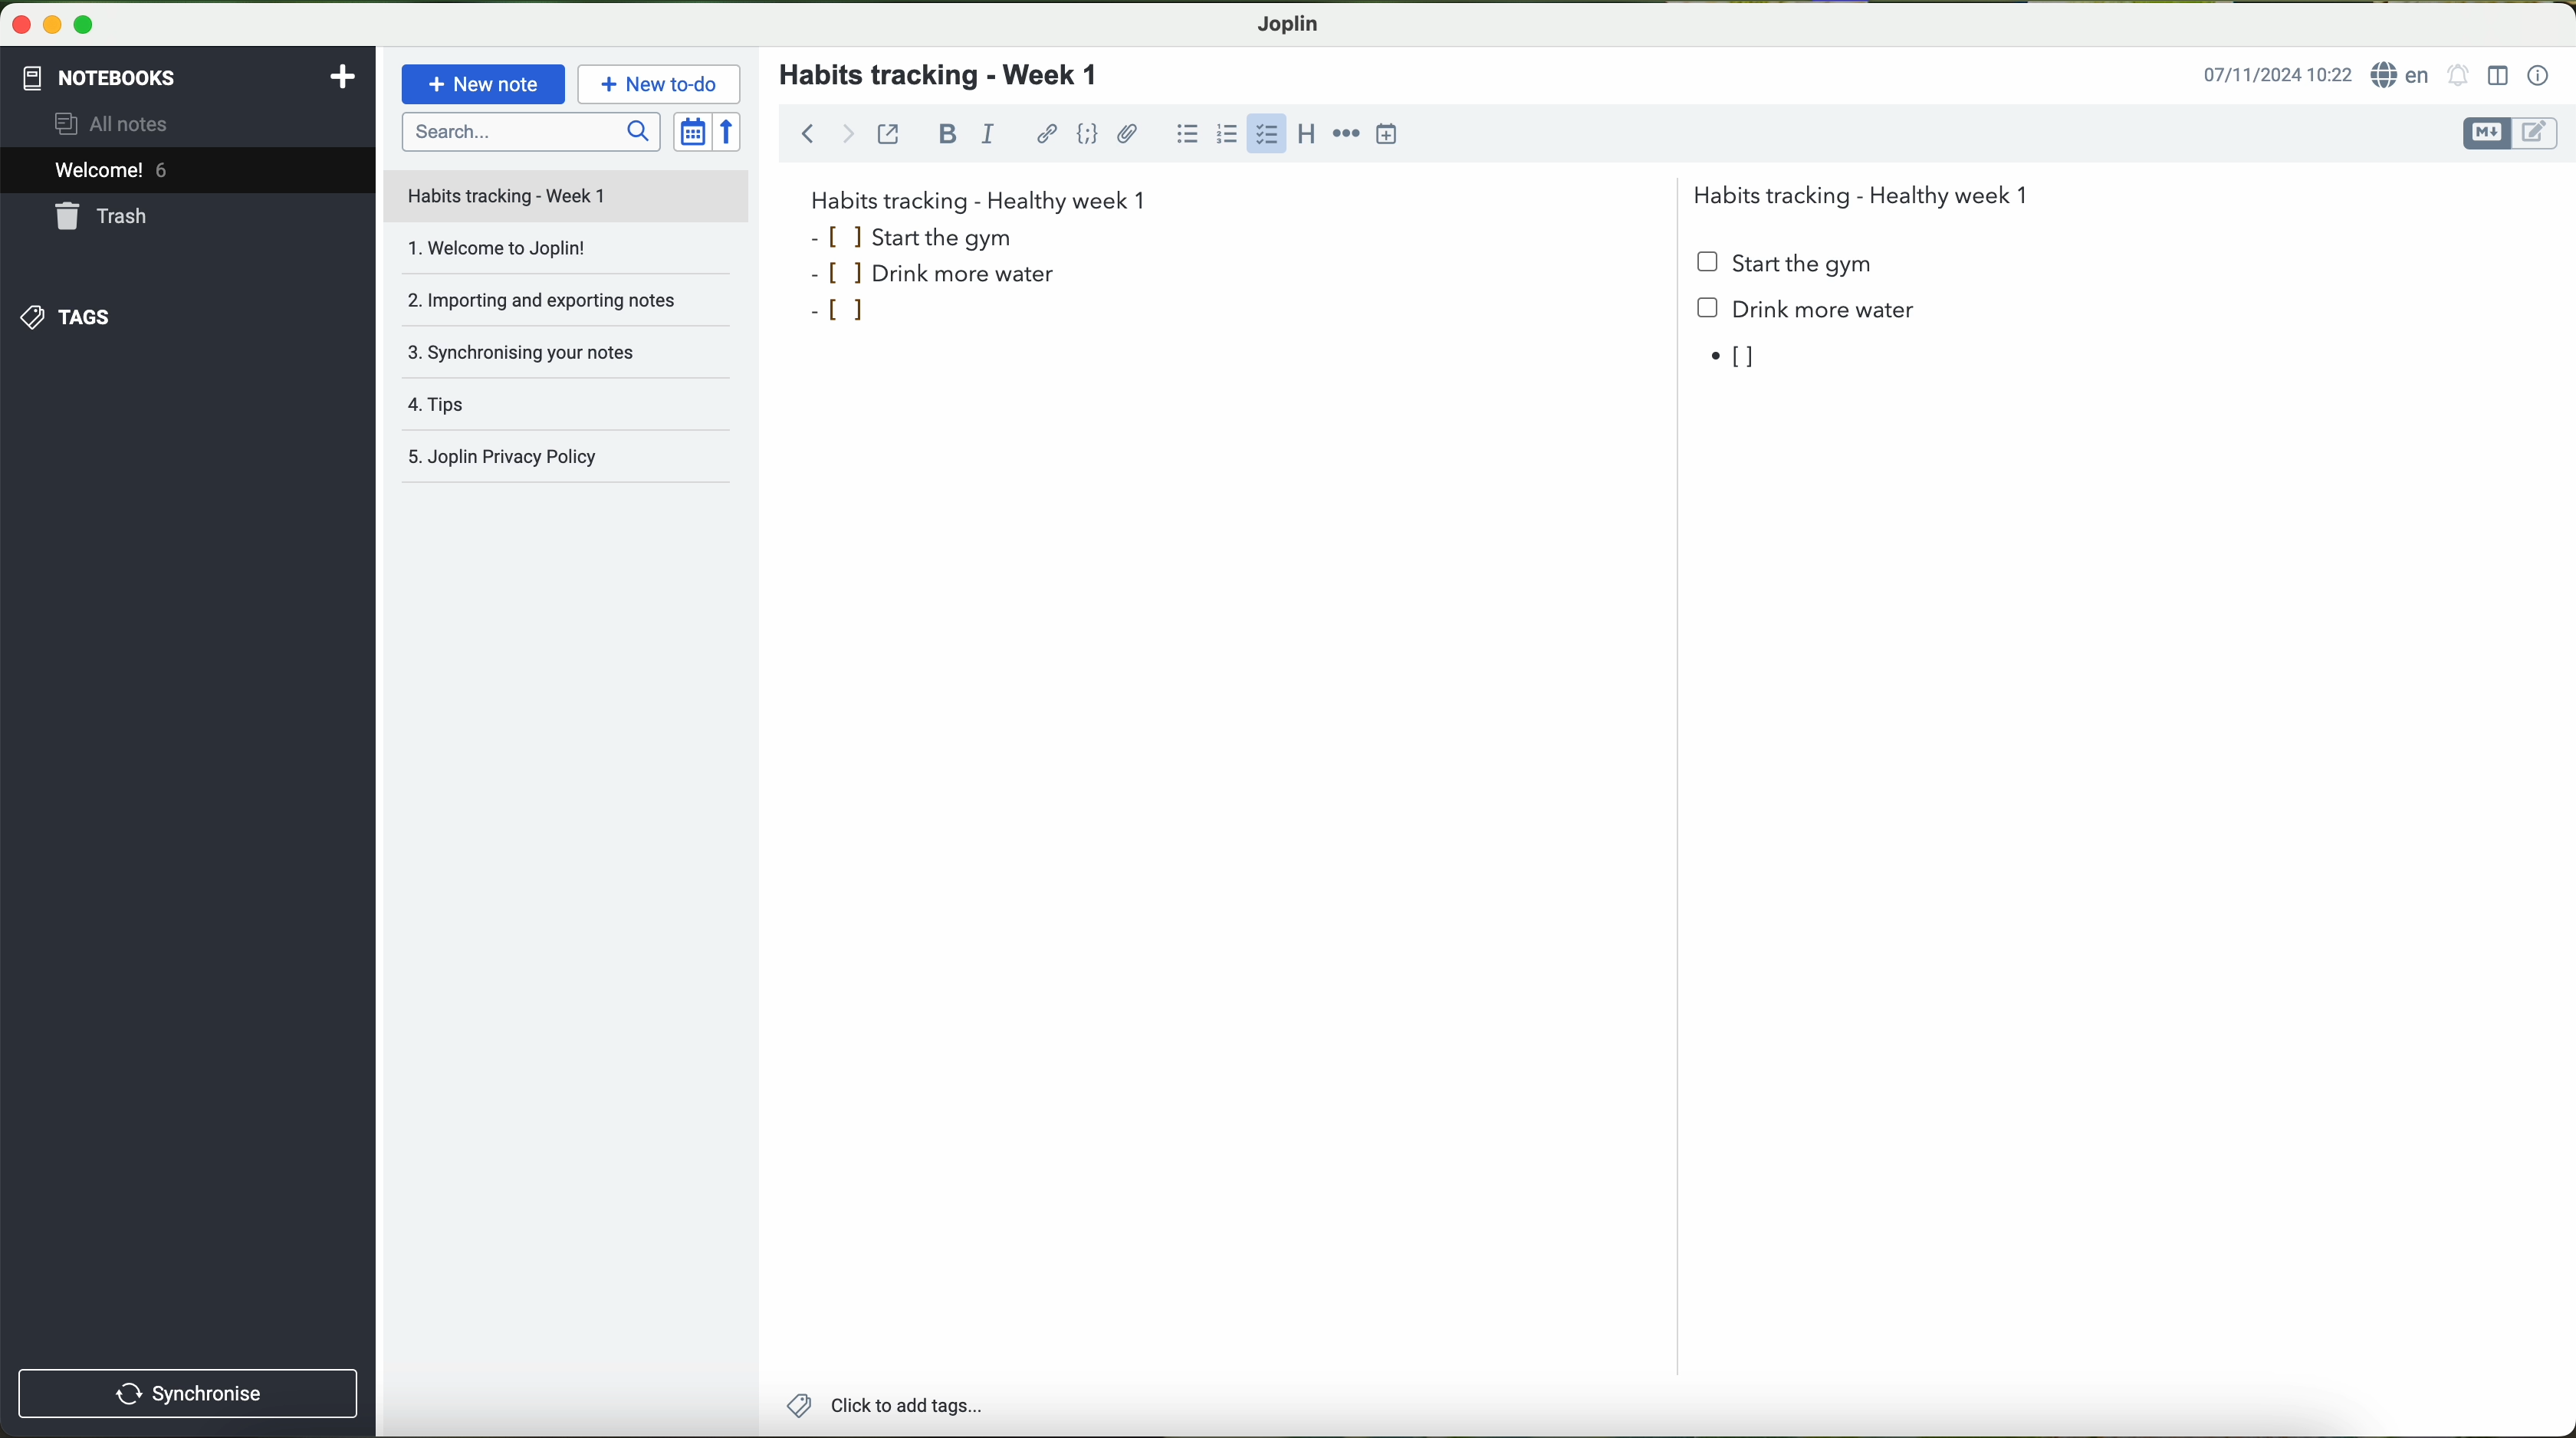  Describe the element at coordinates (1806, 316) in the screenshot. I see `Drink more water` at that location.